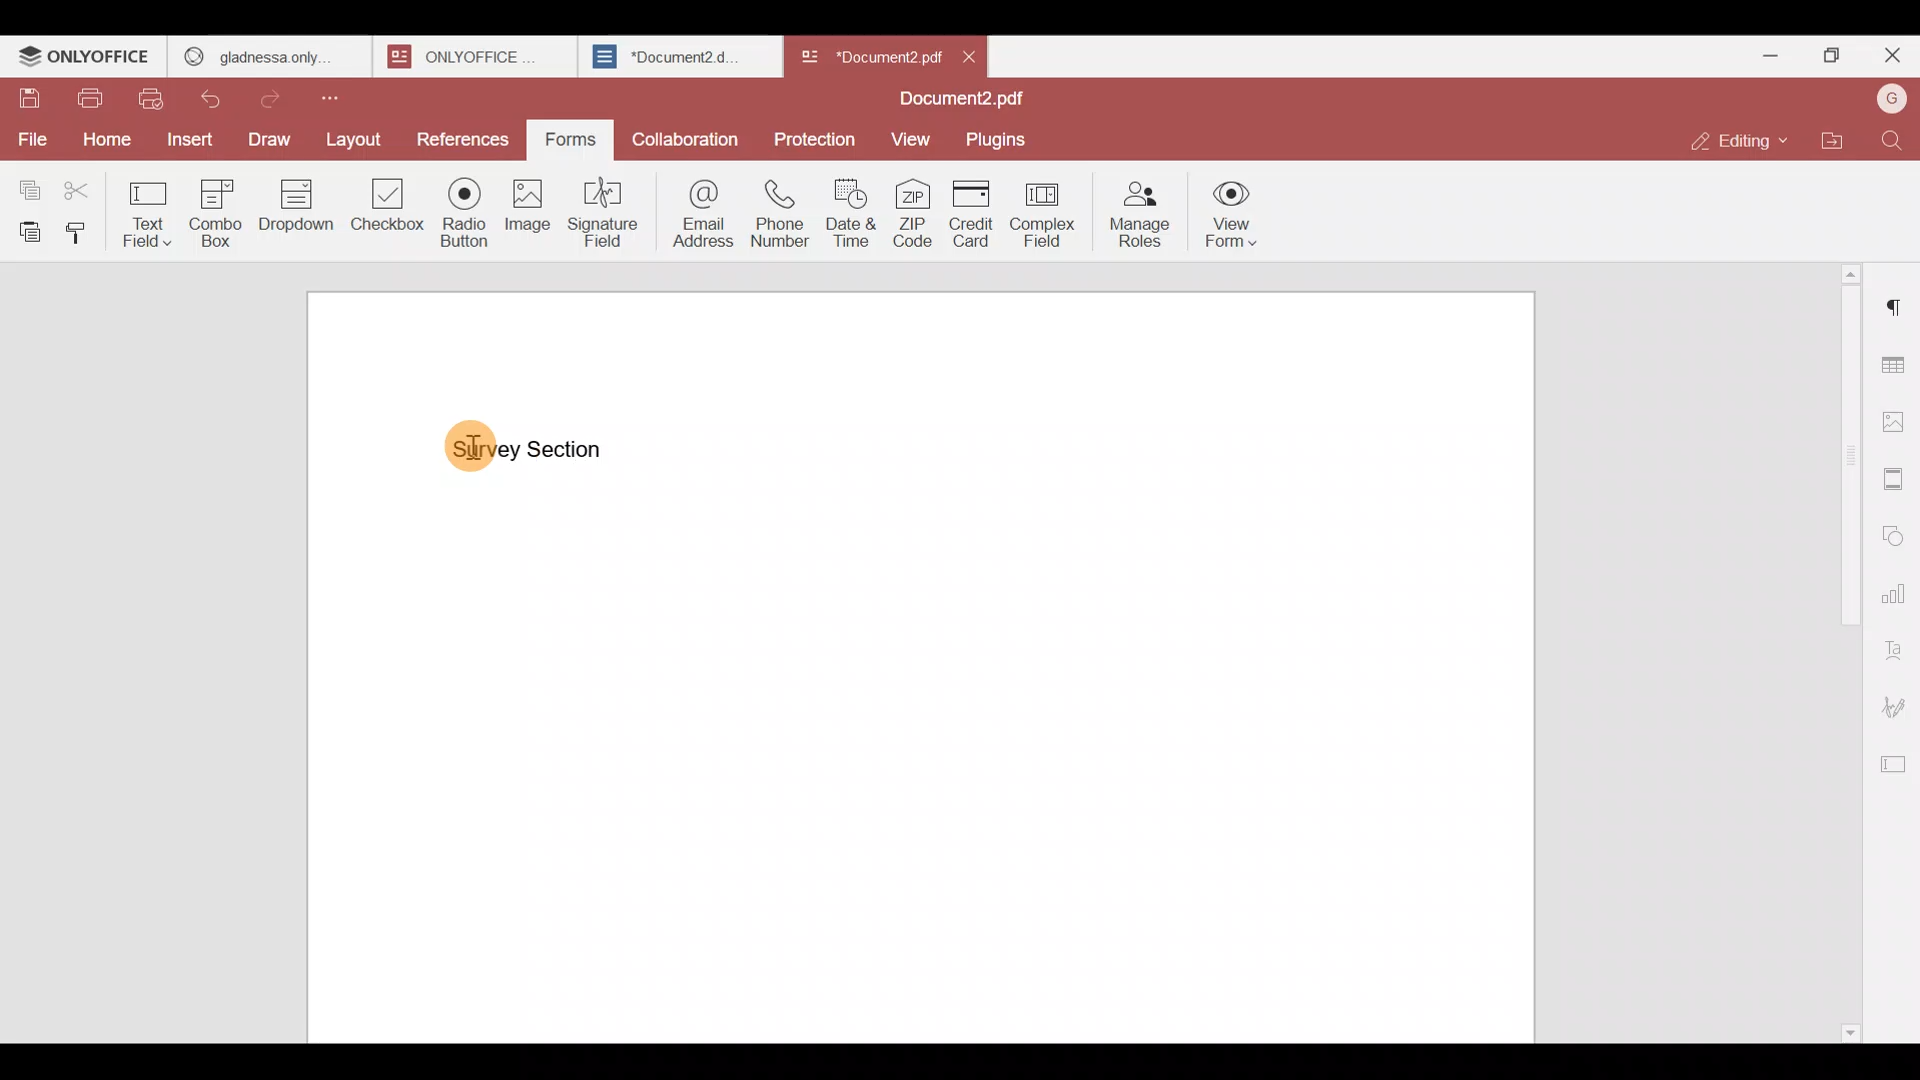  What do you see at coordinates (906, 137) in the screenshot?
I see `View` at bounding box center [906, 137].